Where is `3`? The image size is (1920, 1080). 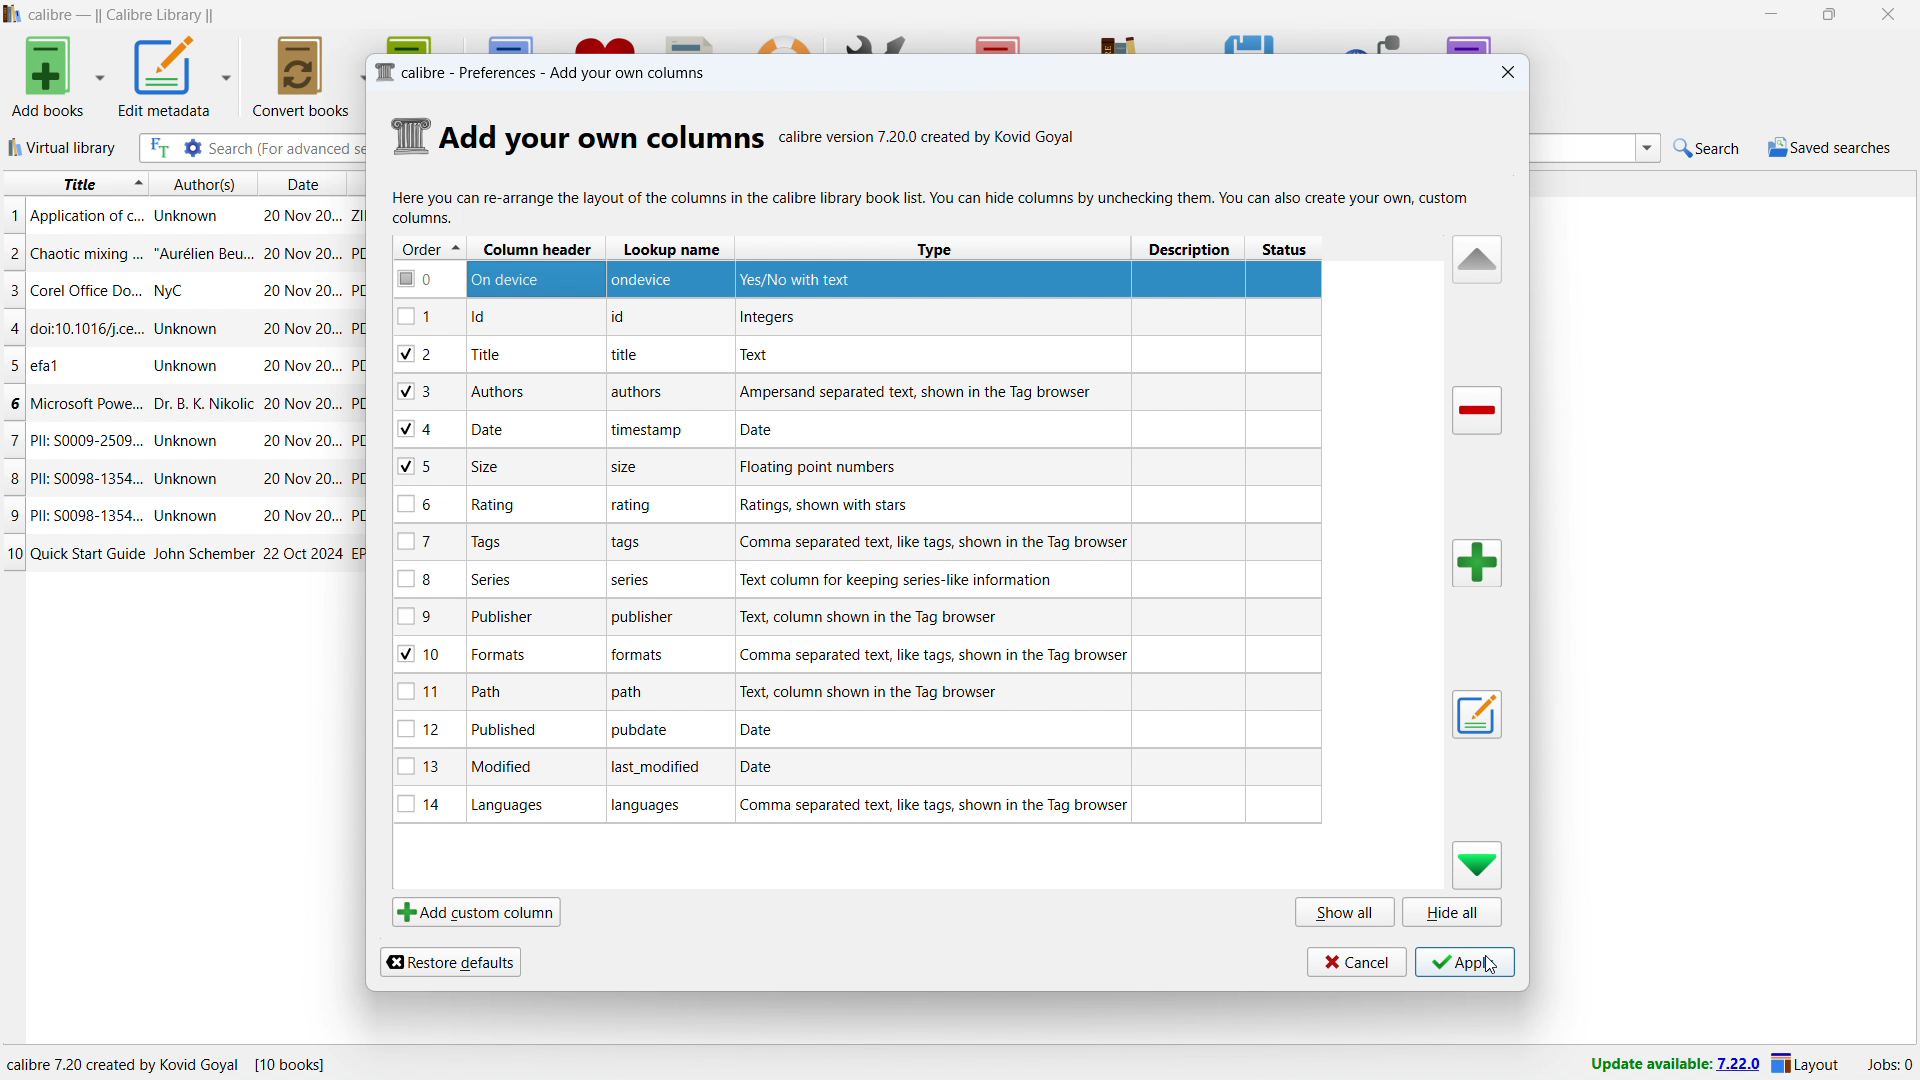 3 is located at coordinates (427, 392).